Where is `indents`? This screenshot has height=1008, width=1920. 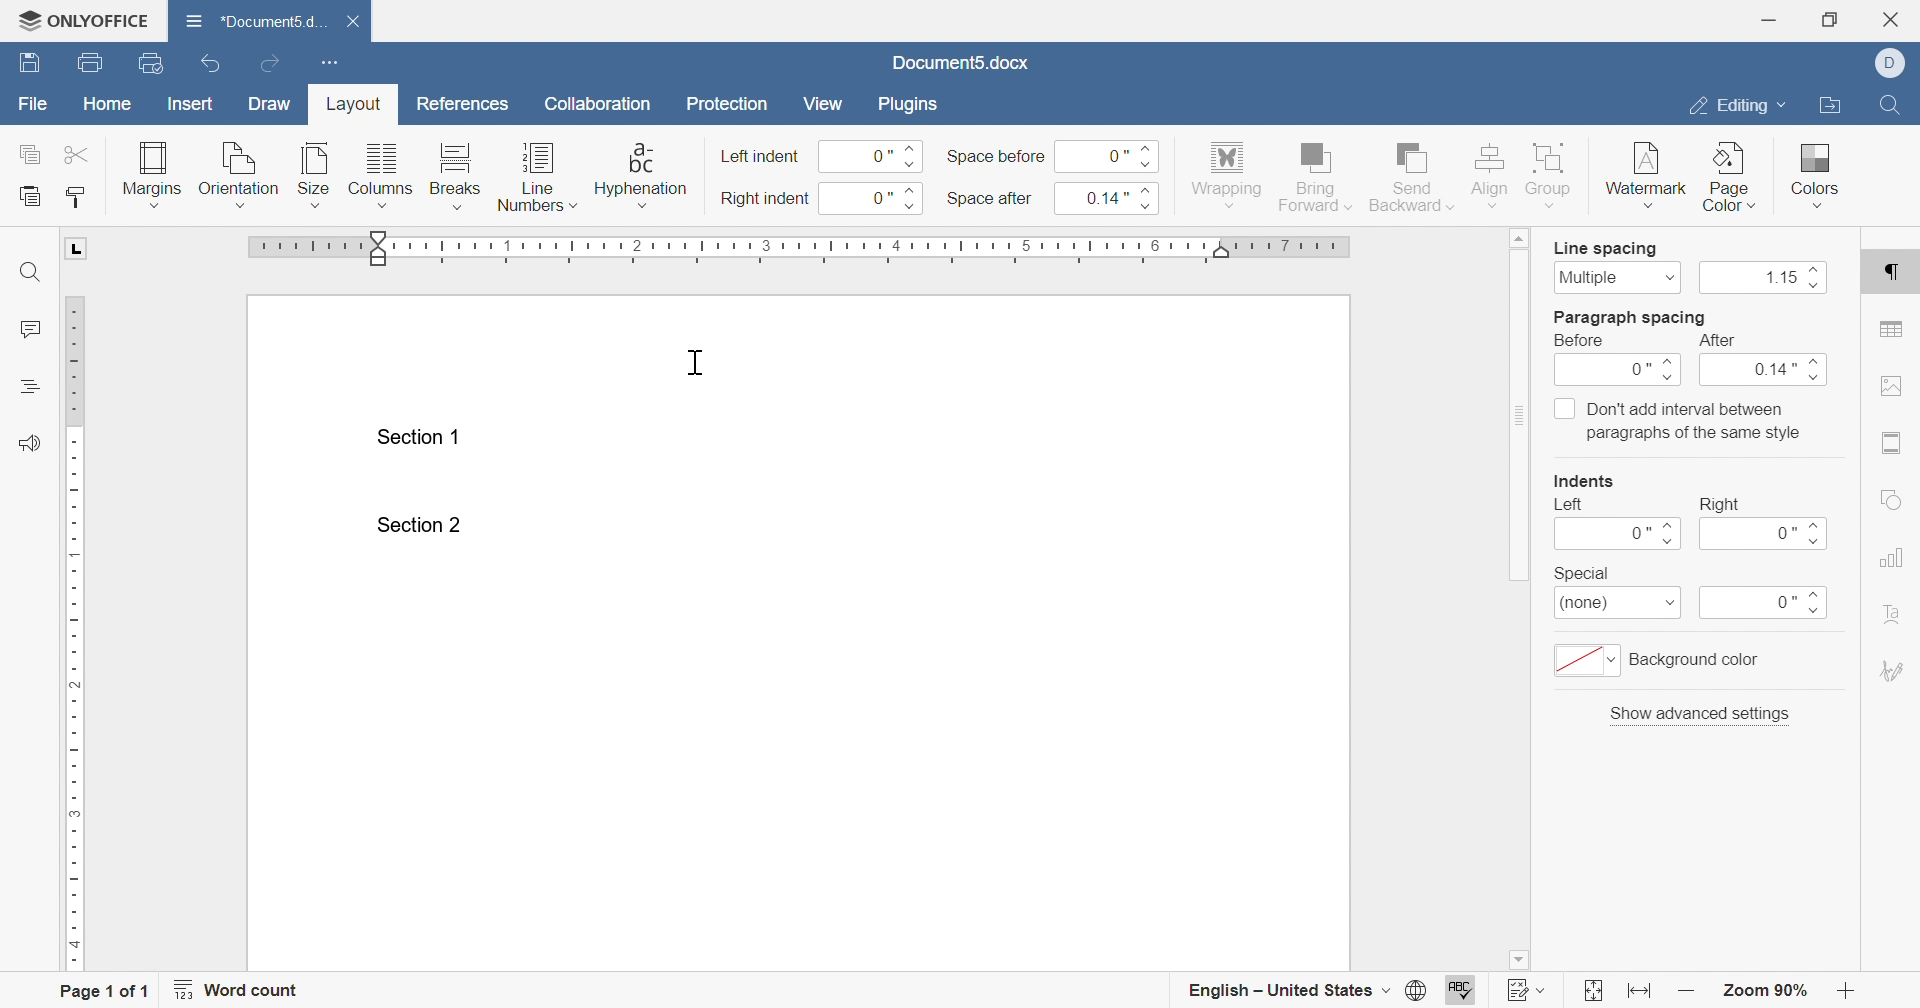 indents is located at coordinates (1587, 481).